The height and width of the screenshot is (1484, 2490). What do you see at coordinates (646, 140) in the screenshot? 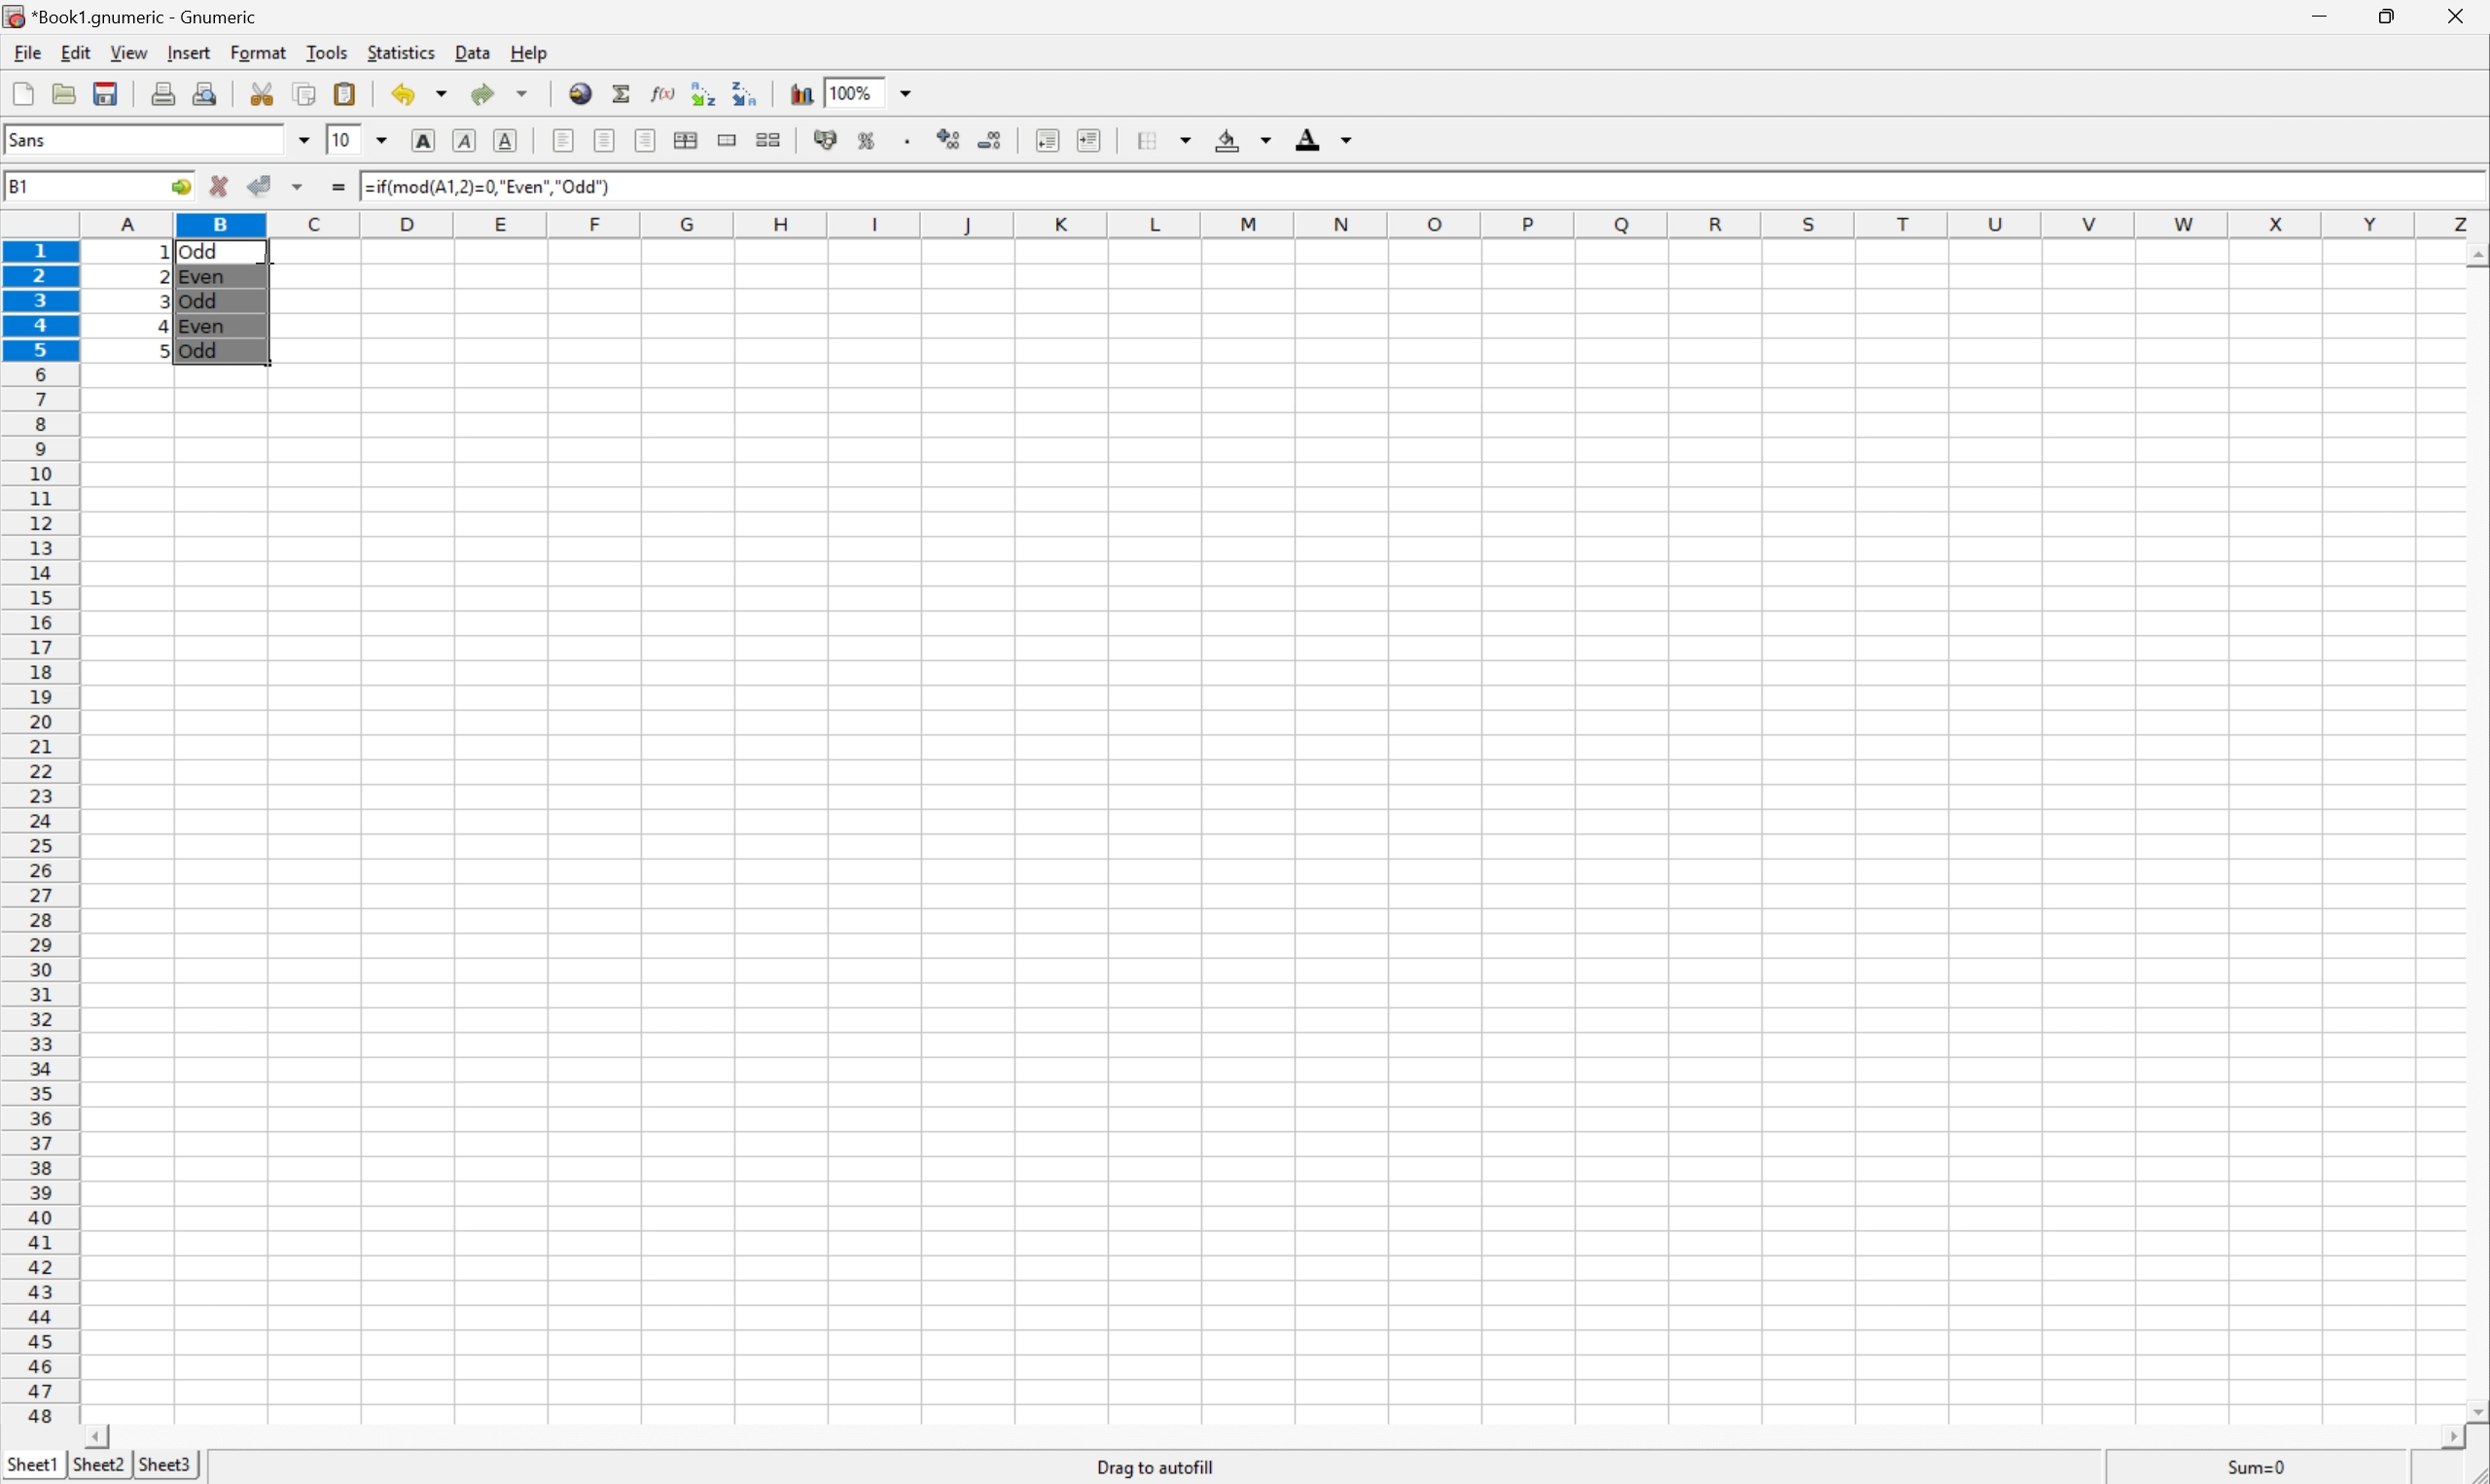
I see `Align Right` at bounding box center [646, 140].